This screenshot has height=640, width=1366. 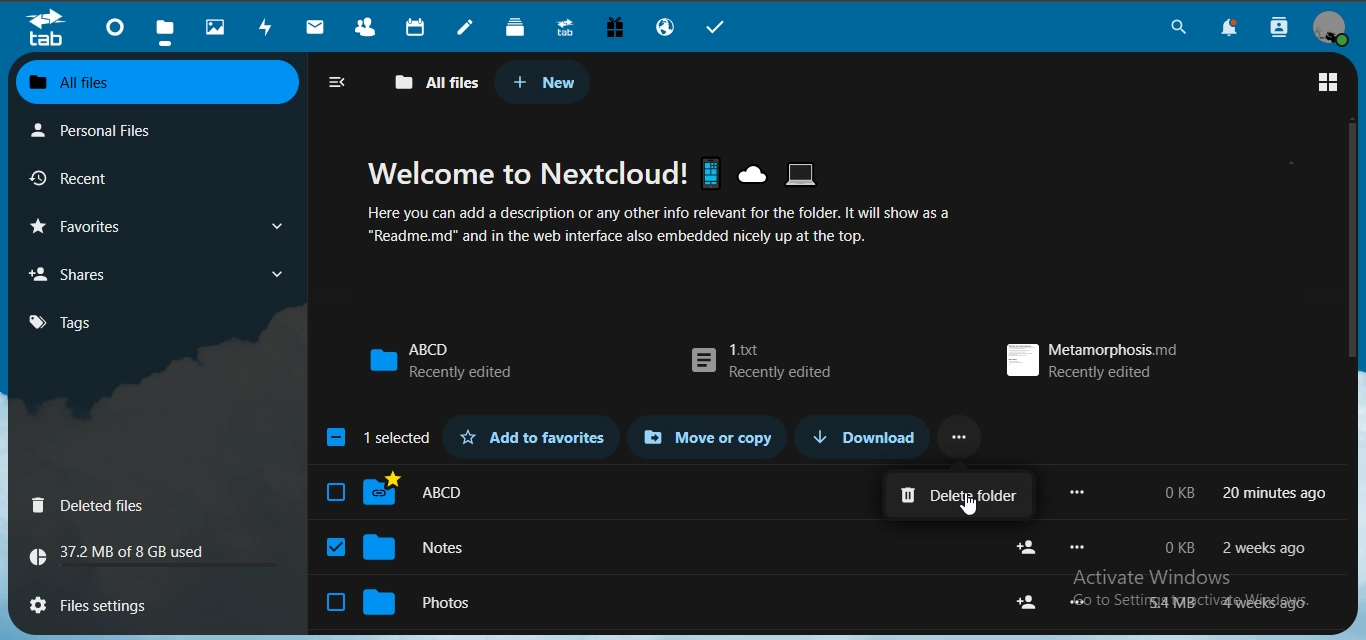 What do you see at coordinates (670, 226) in the screenshot?
I see `Here you can add a description or any other info relevant for the folder. It will show as a
“Readme.md" and in the web interface also embedded nicely up at the top.` at bounding box center [670, 226].